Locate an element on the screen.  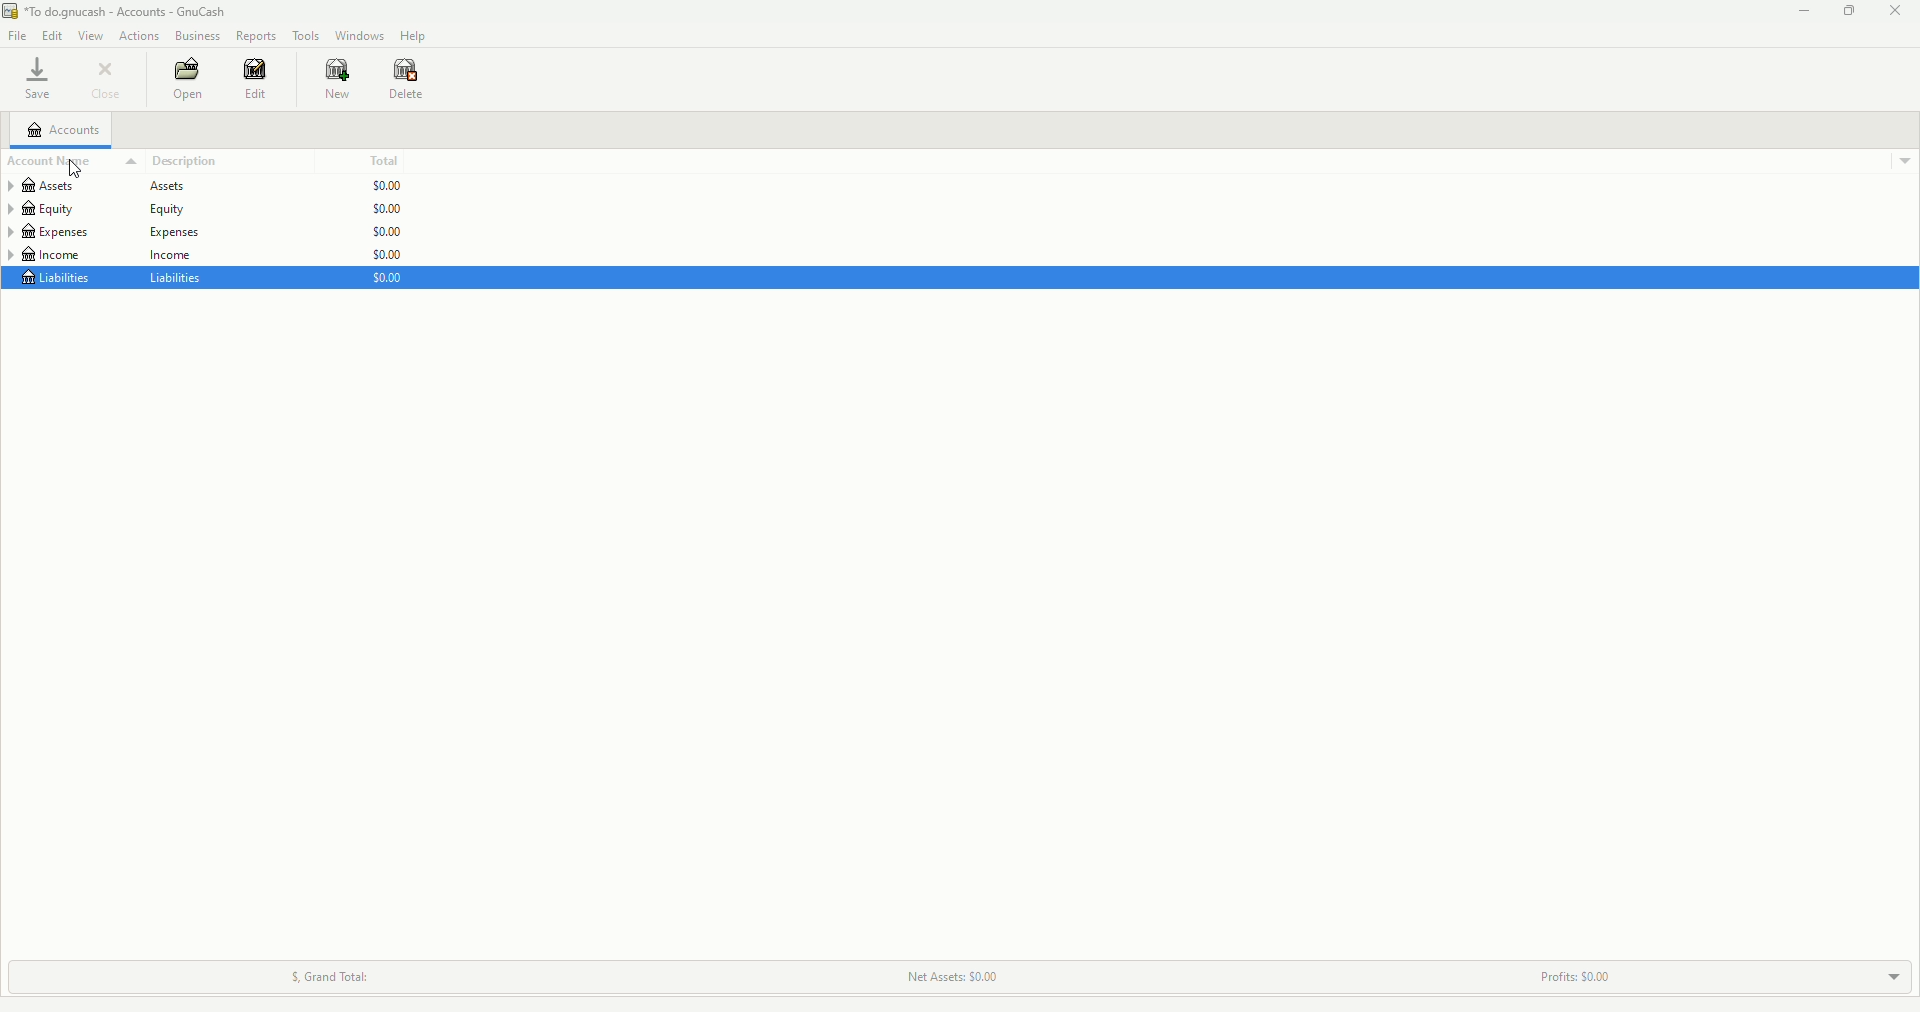
File is located at coordinates (14, 33).